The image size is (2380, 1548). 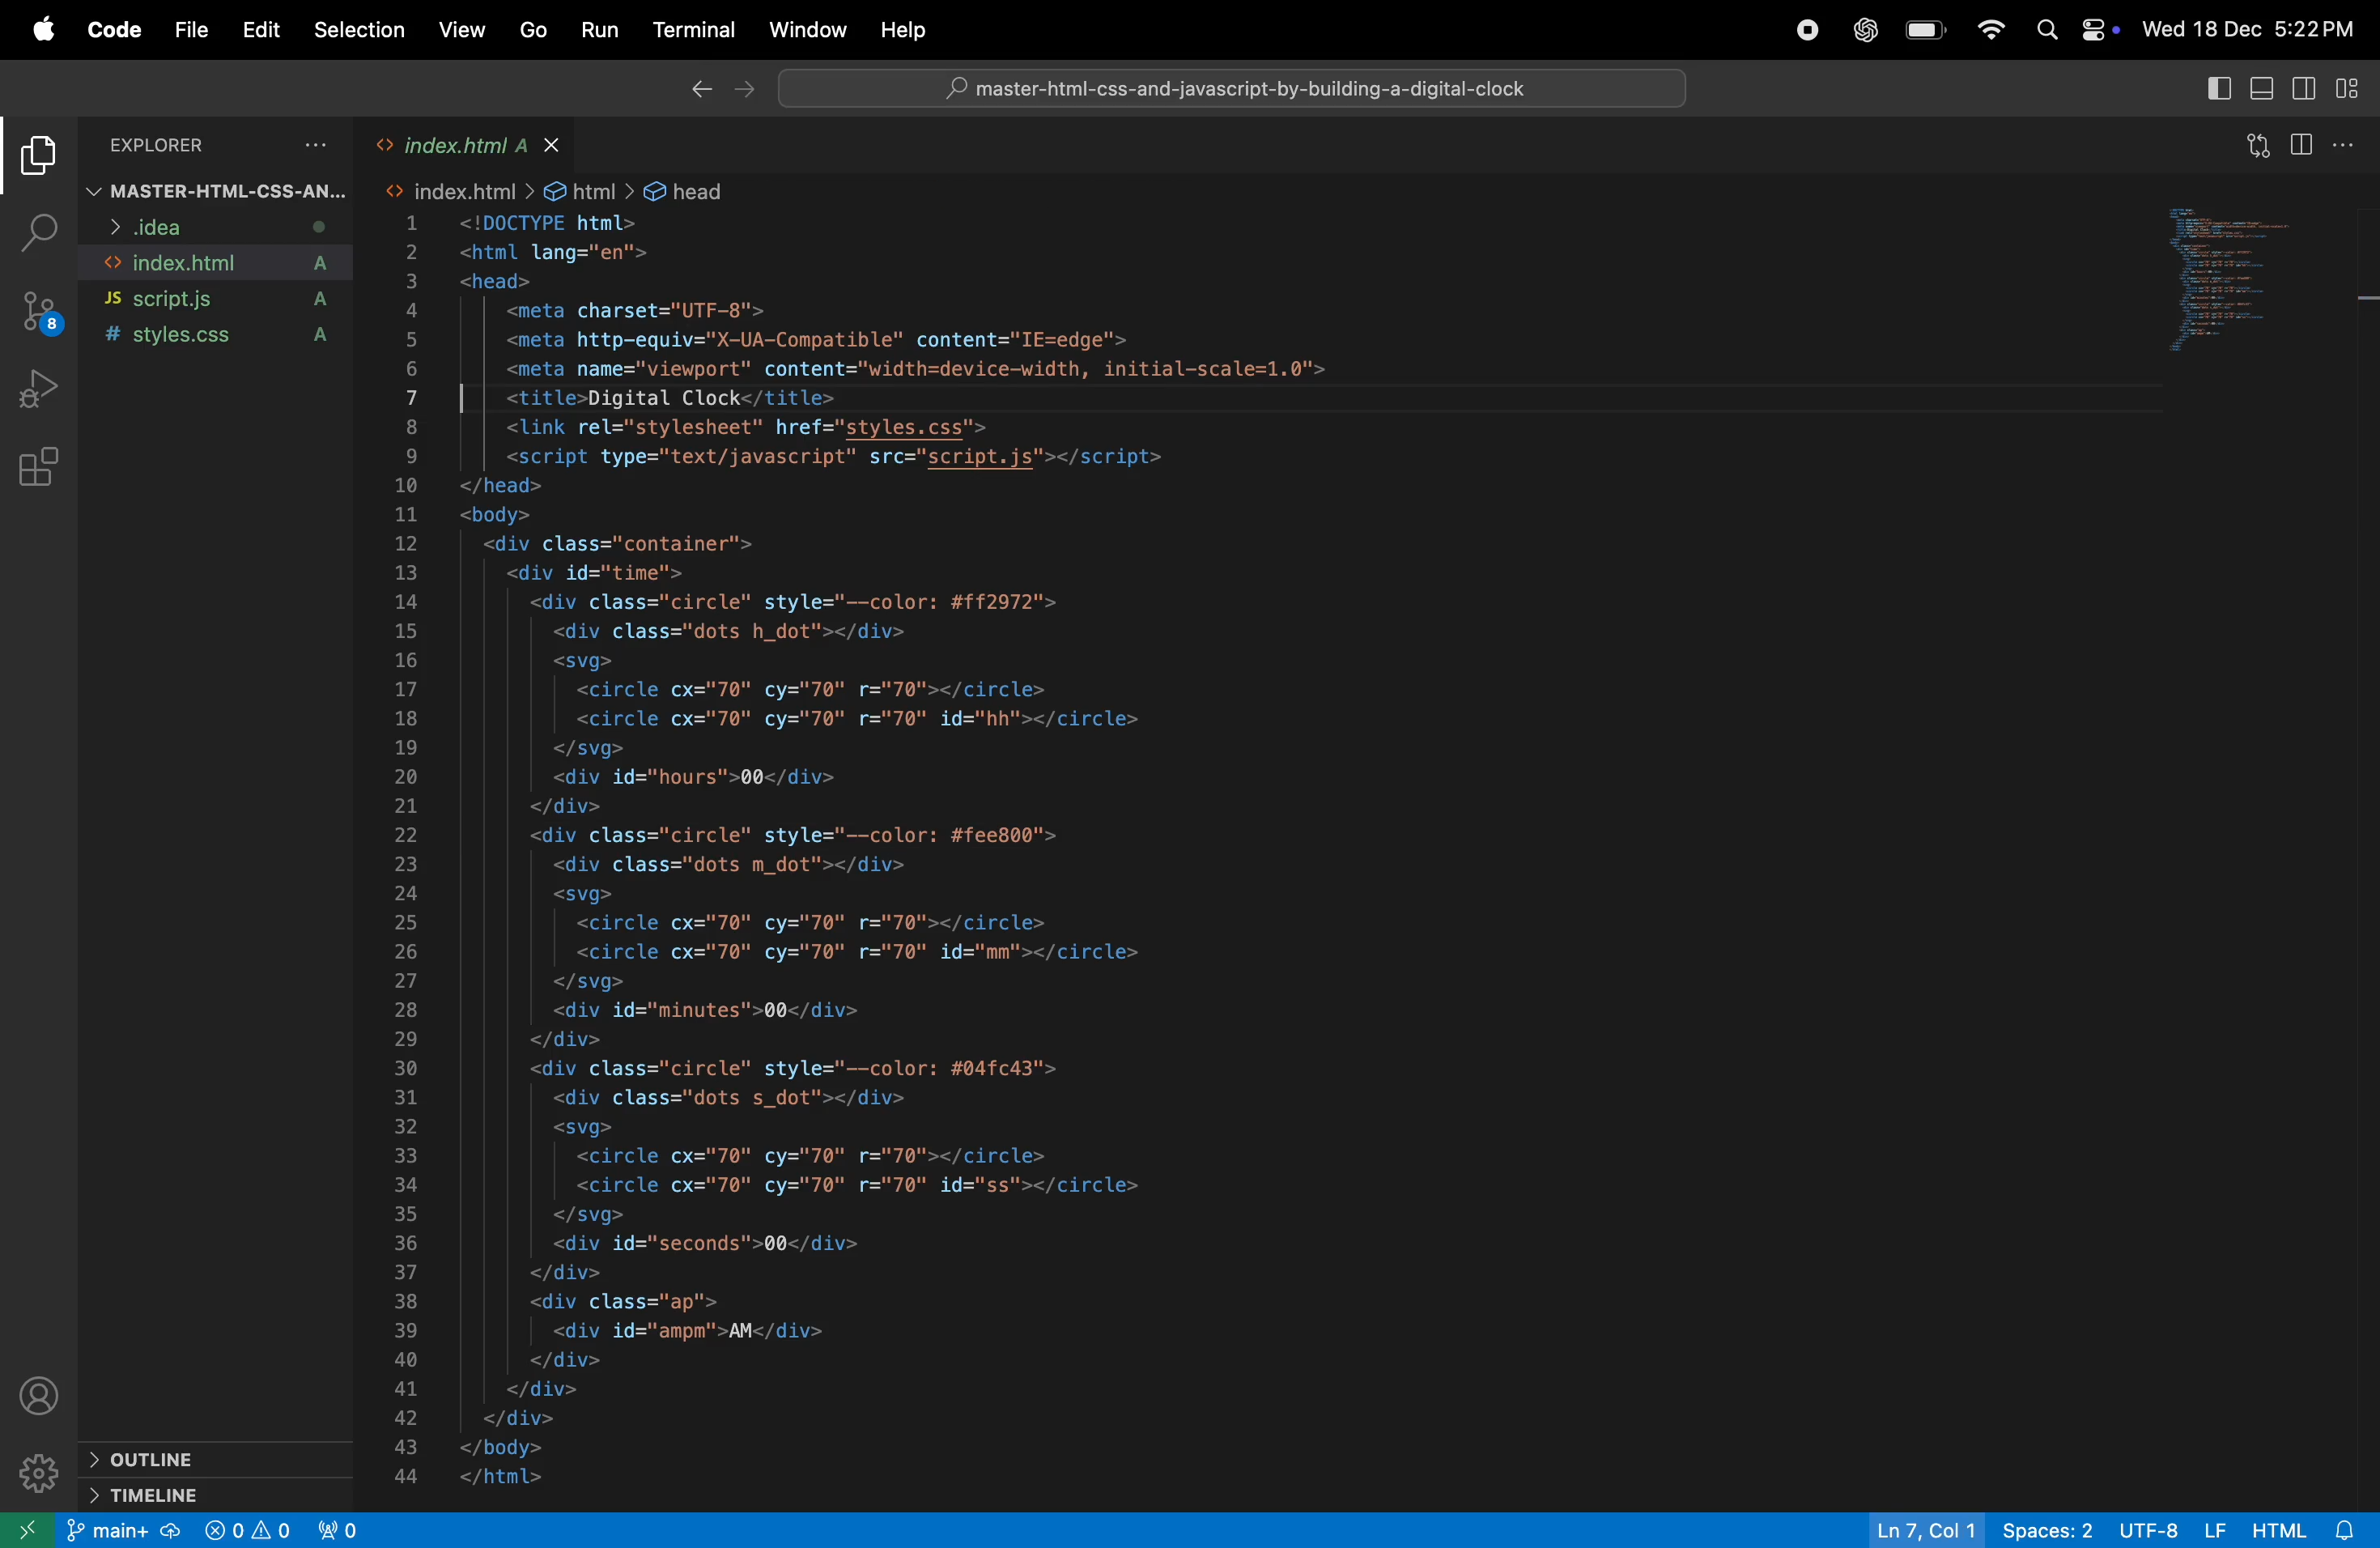 I want to click on go, so click(x=536, y=32).